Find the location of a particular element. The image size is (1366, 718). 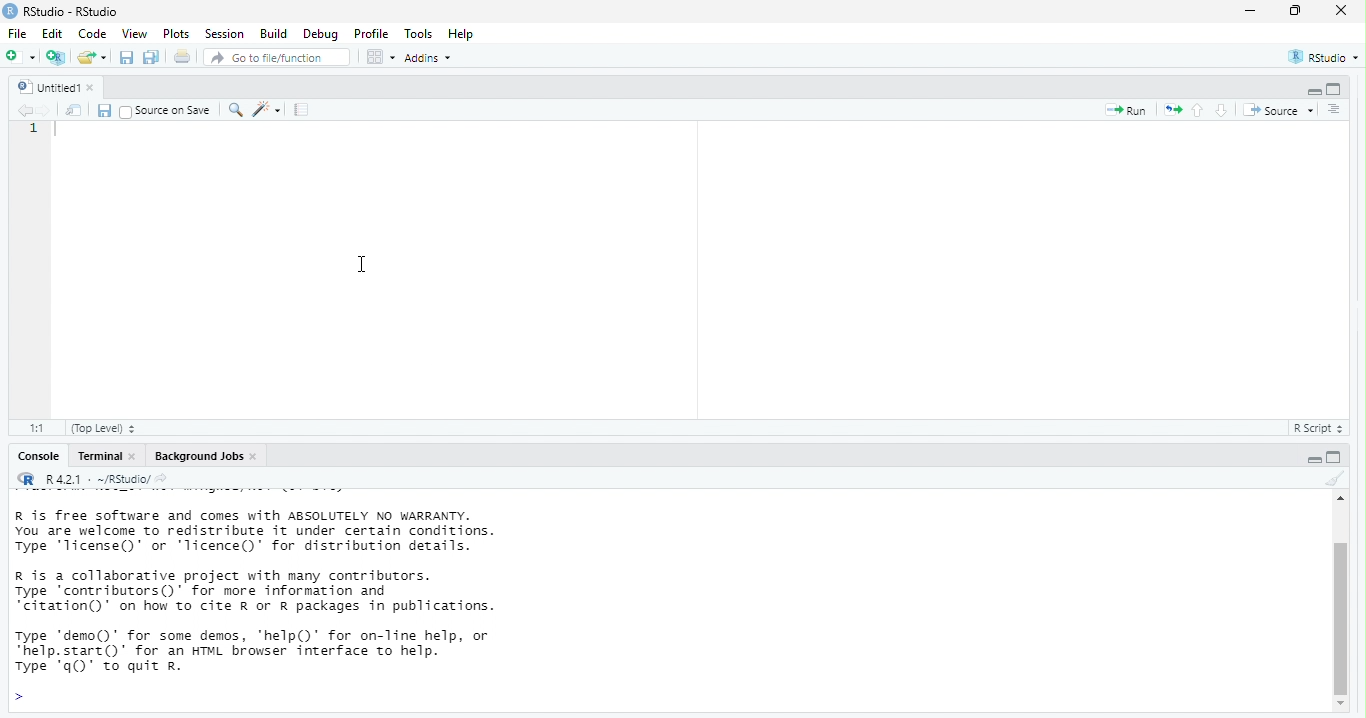

RStudio is located at coordinates (1325, 53).